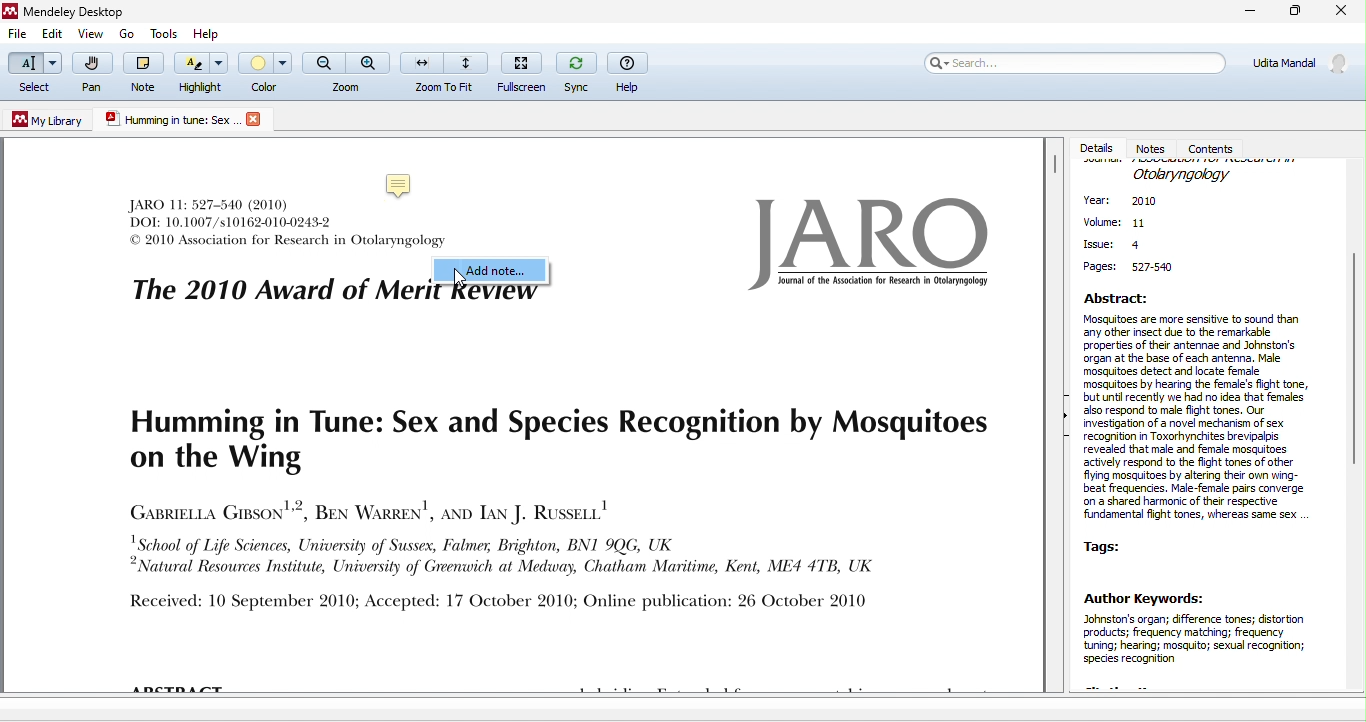 The width and height of the screenshot is (1366, 722). I want to click on account, so click(1298, 69).